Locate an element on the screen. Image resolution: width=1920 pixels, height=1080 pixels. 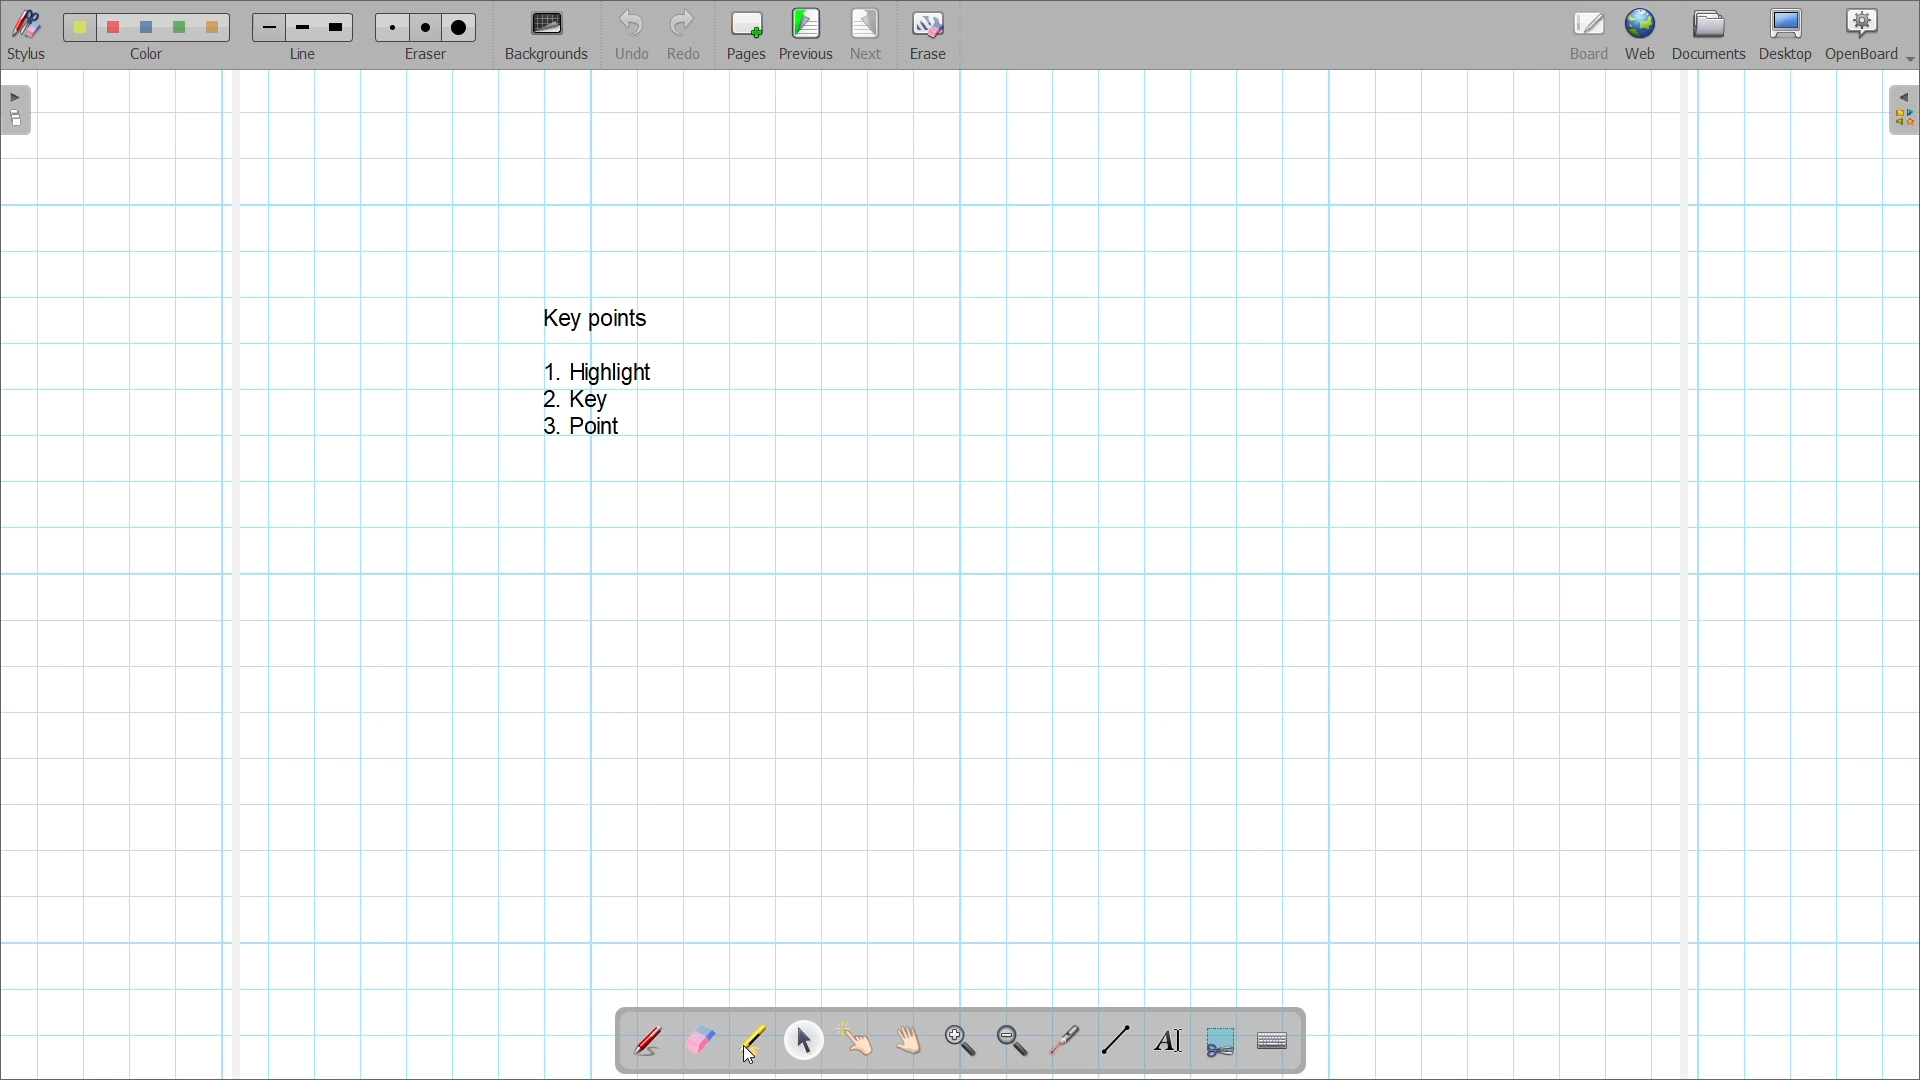
Cursor clicking on highlight is located at coordinates (751, 1056).